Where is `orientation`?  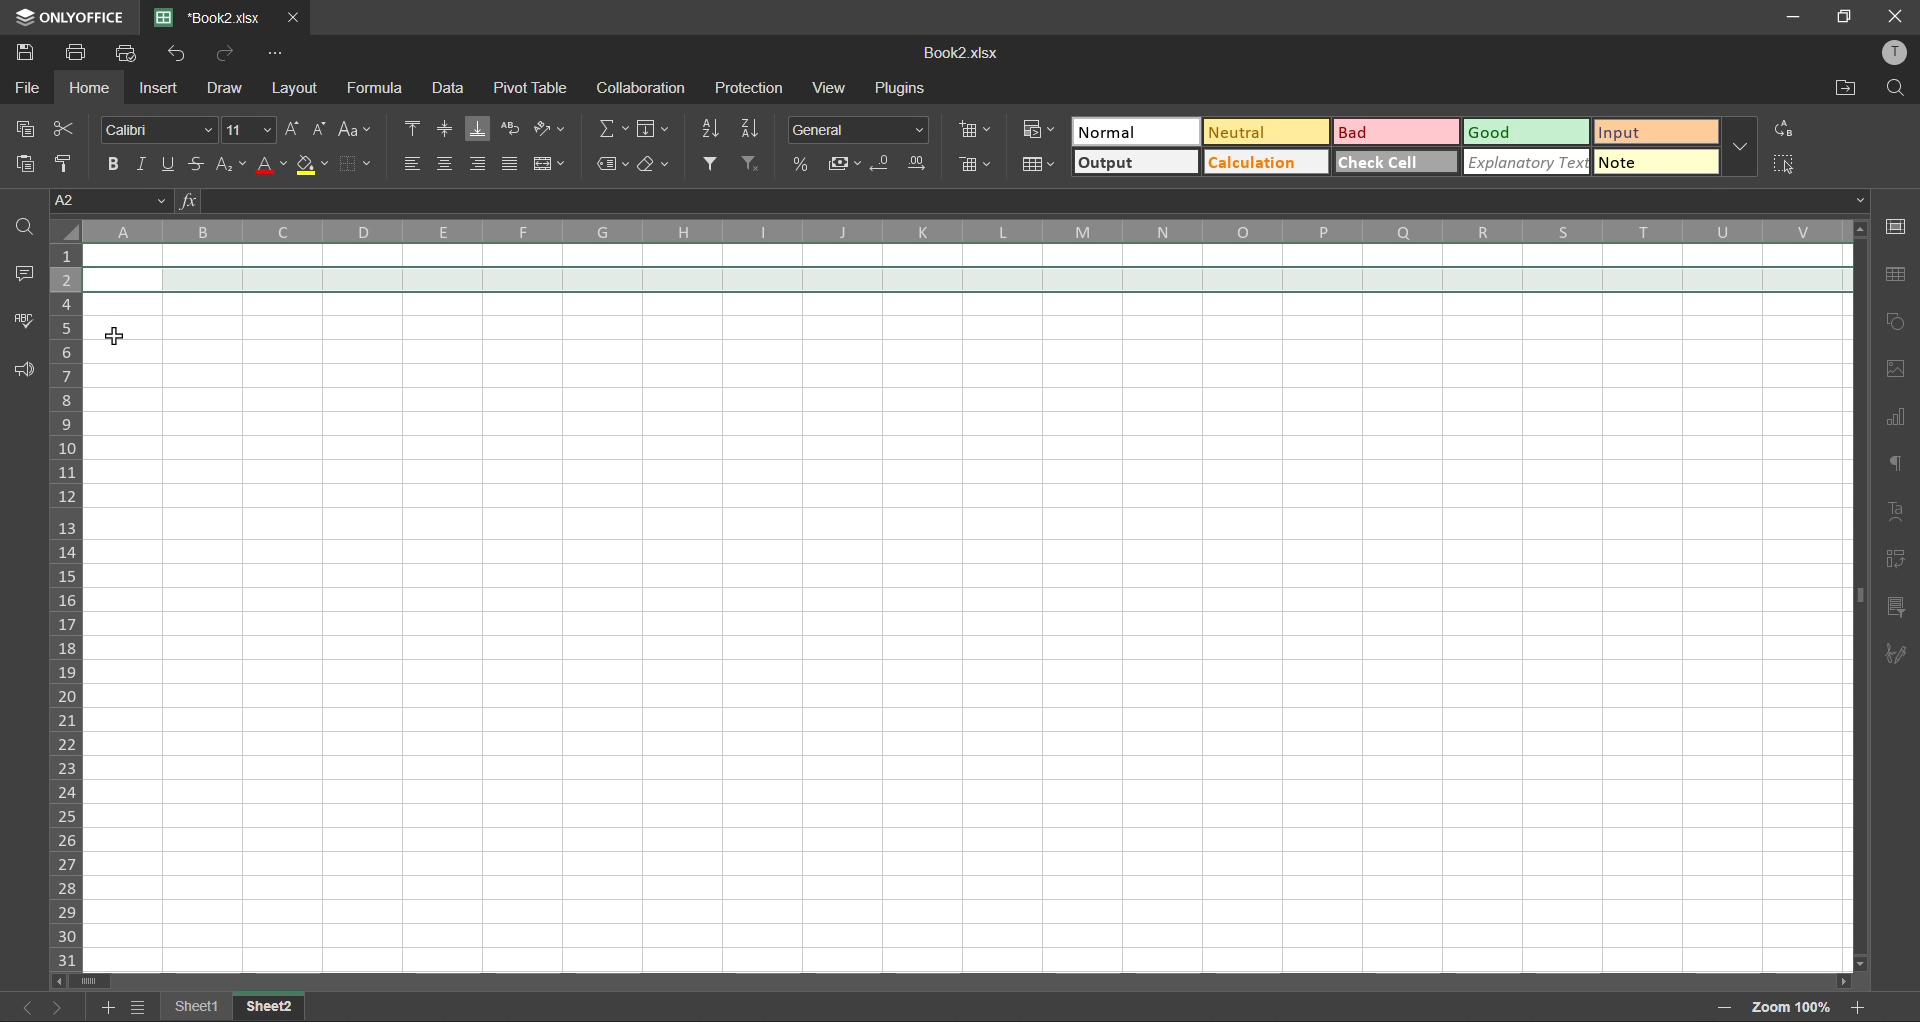 orientation is located at coordinates (552, 128).